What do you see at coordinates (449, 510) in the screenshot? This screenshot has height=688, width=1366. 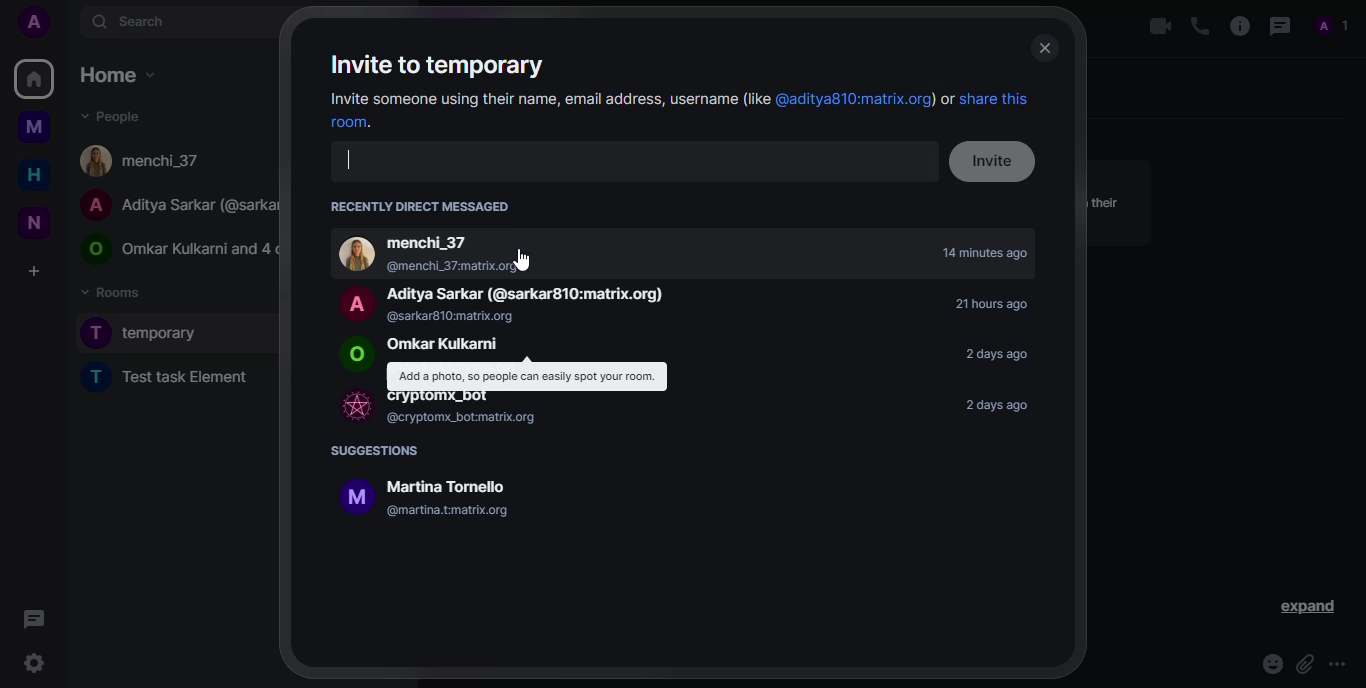 I see `@martina.tmatrix.org` at bounding box center [449, 510].